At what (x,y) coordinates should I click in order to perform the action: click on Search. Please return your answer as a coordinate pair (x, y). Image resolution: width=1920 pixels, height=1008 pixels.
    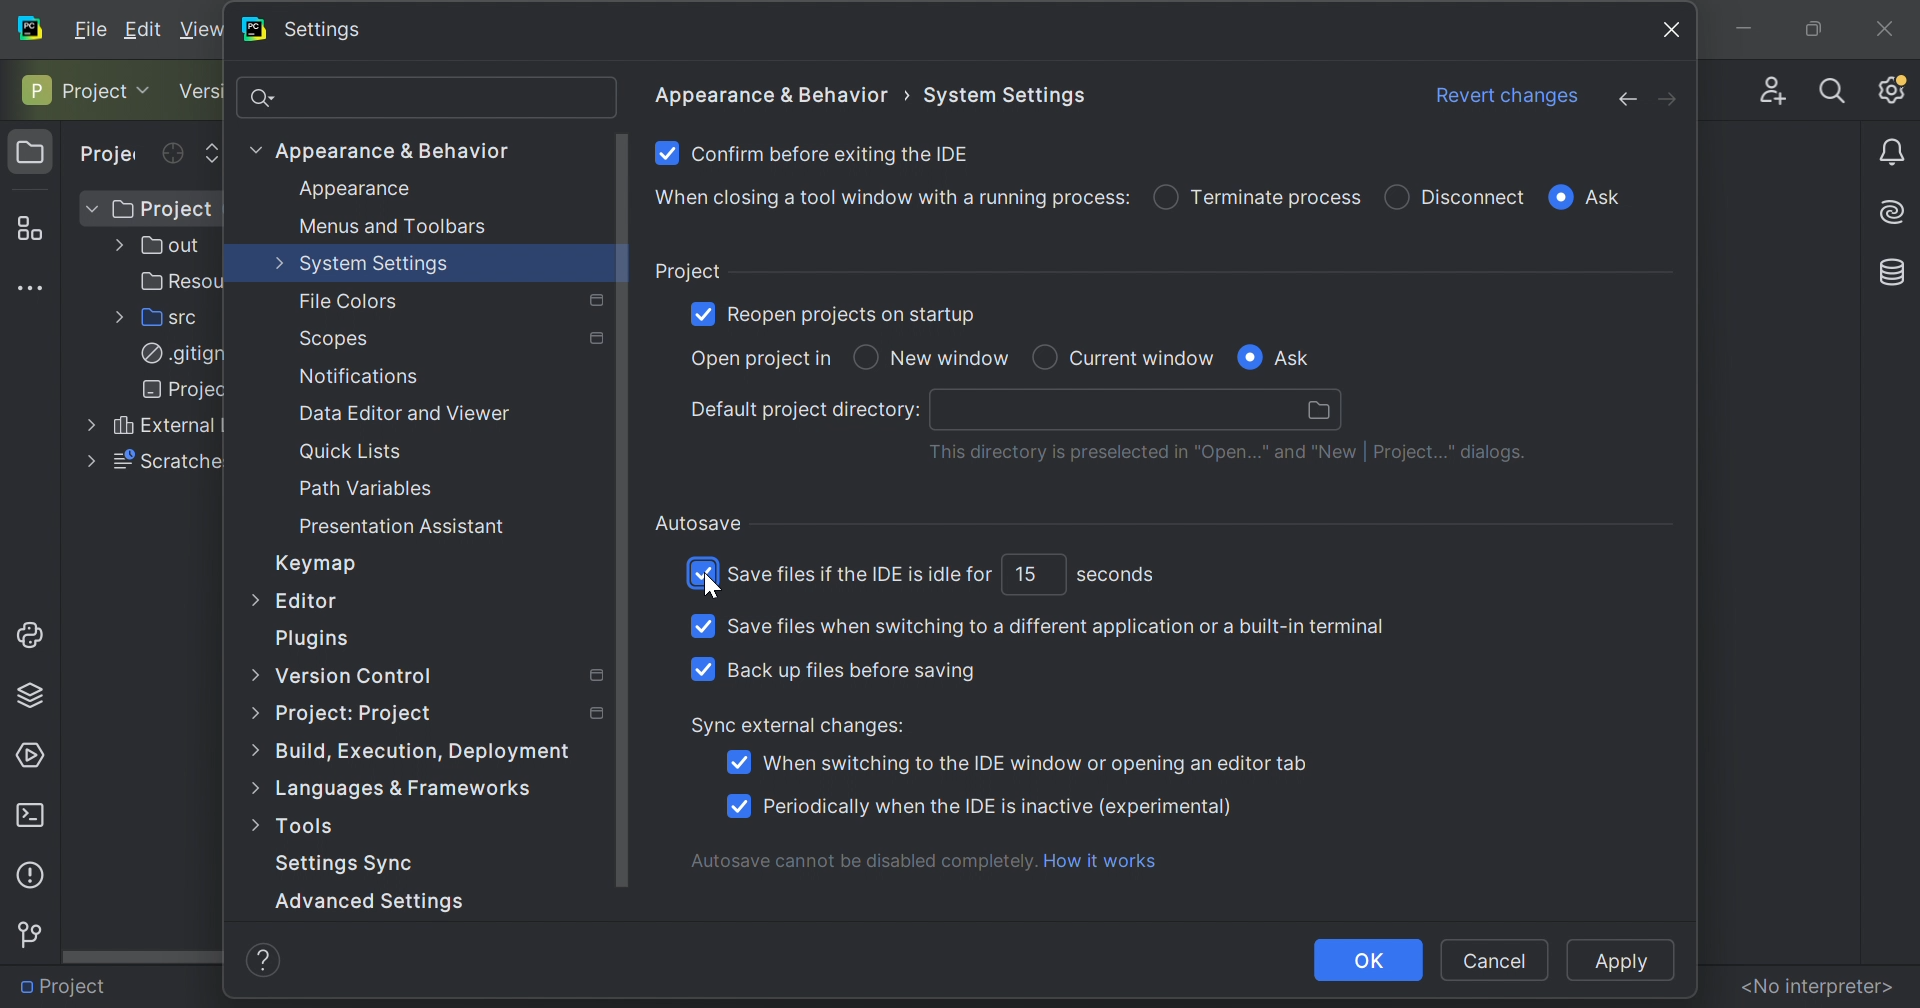
    Looking at the image, I should click on (424, 96).